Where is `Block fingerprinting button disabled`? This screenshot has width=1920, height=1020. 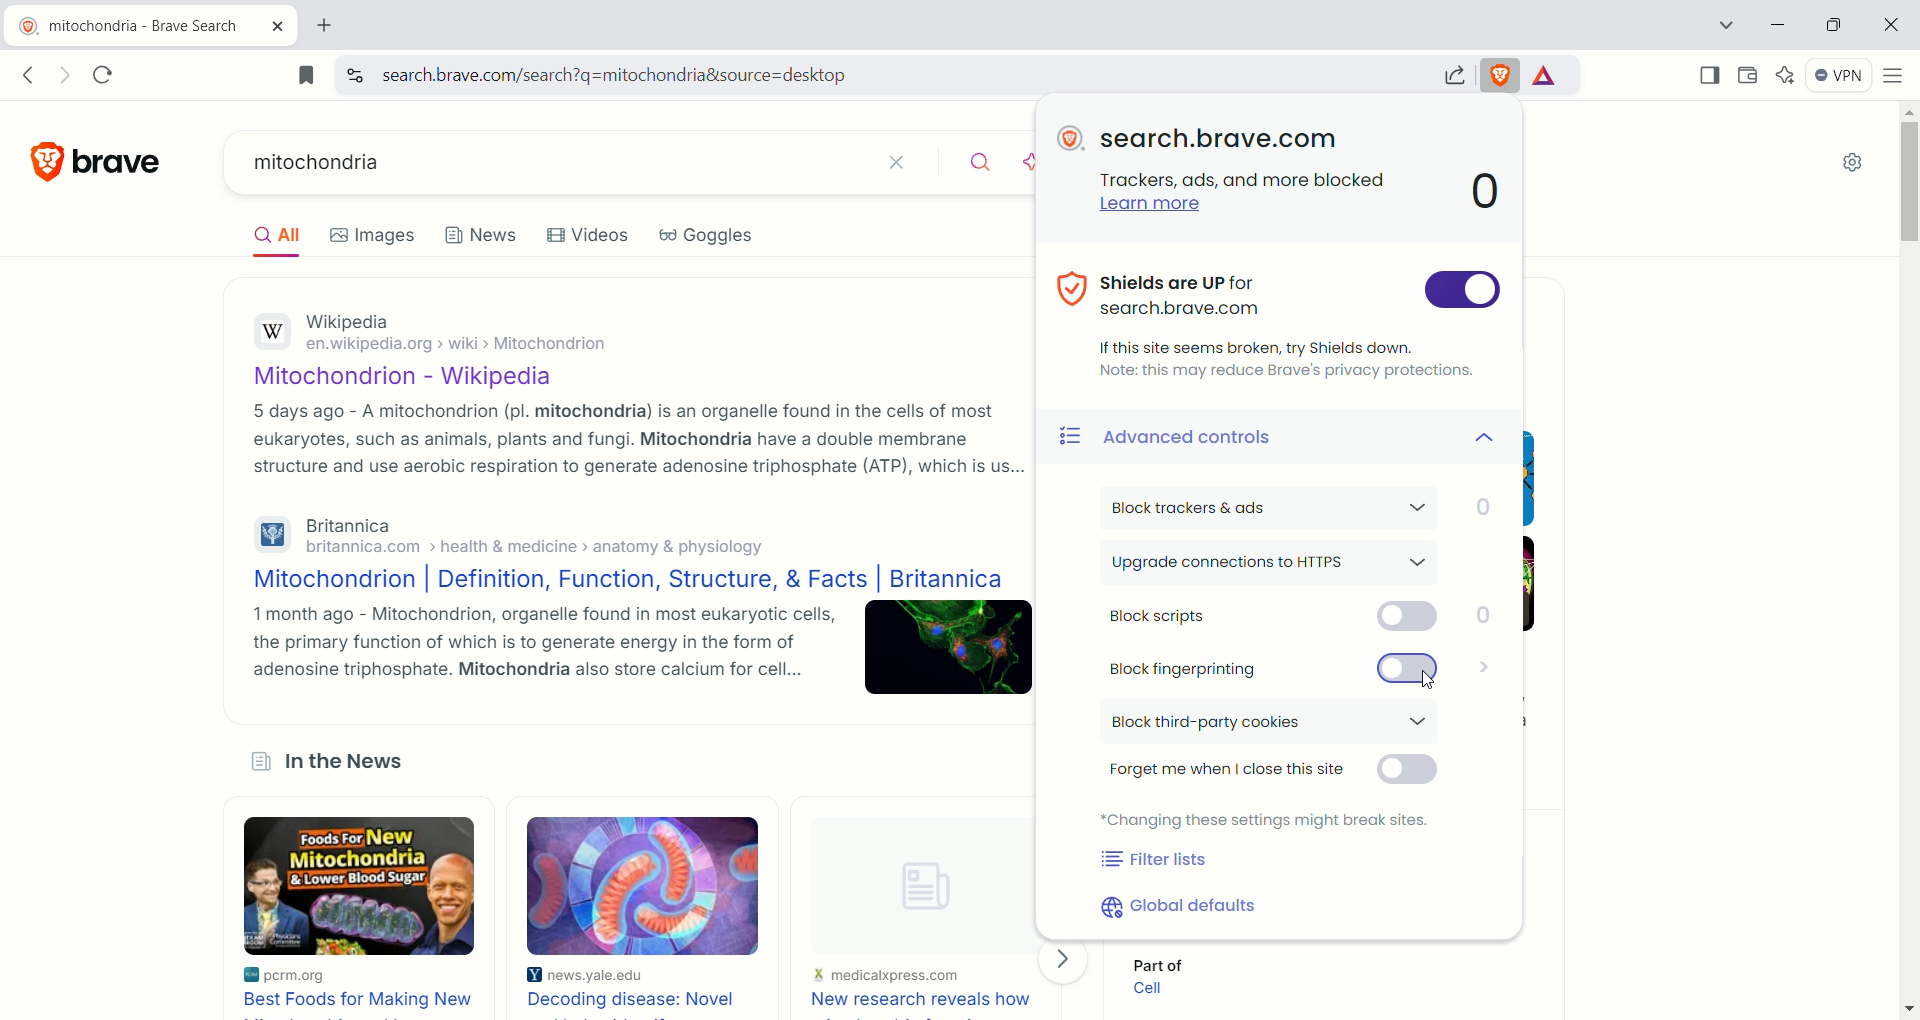 Block fingerprinting button disabled is located at coordinates (1272, 667).